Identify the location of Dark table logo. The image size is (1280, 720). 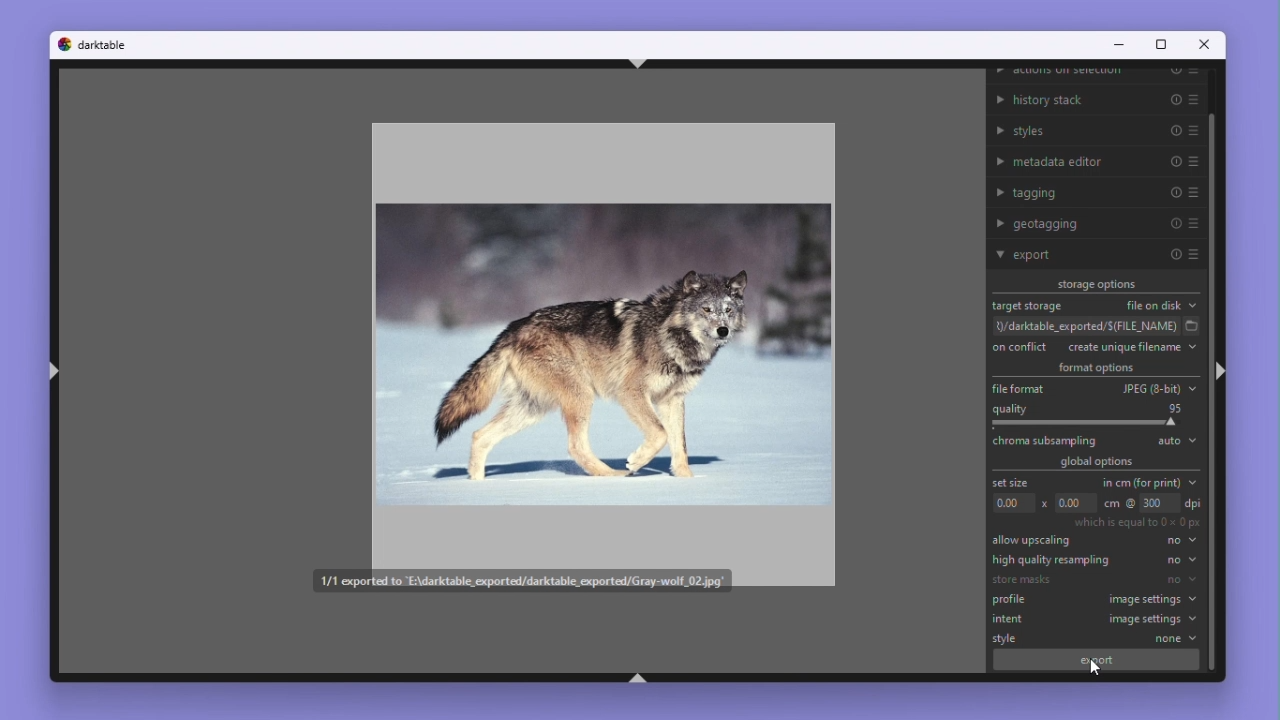
(89, 46).